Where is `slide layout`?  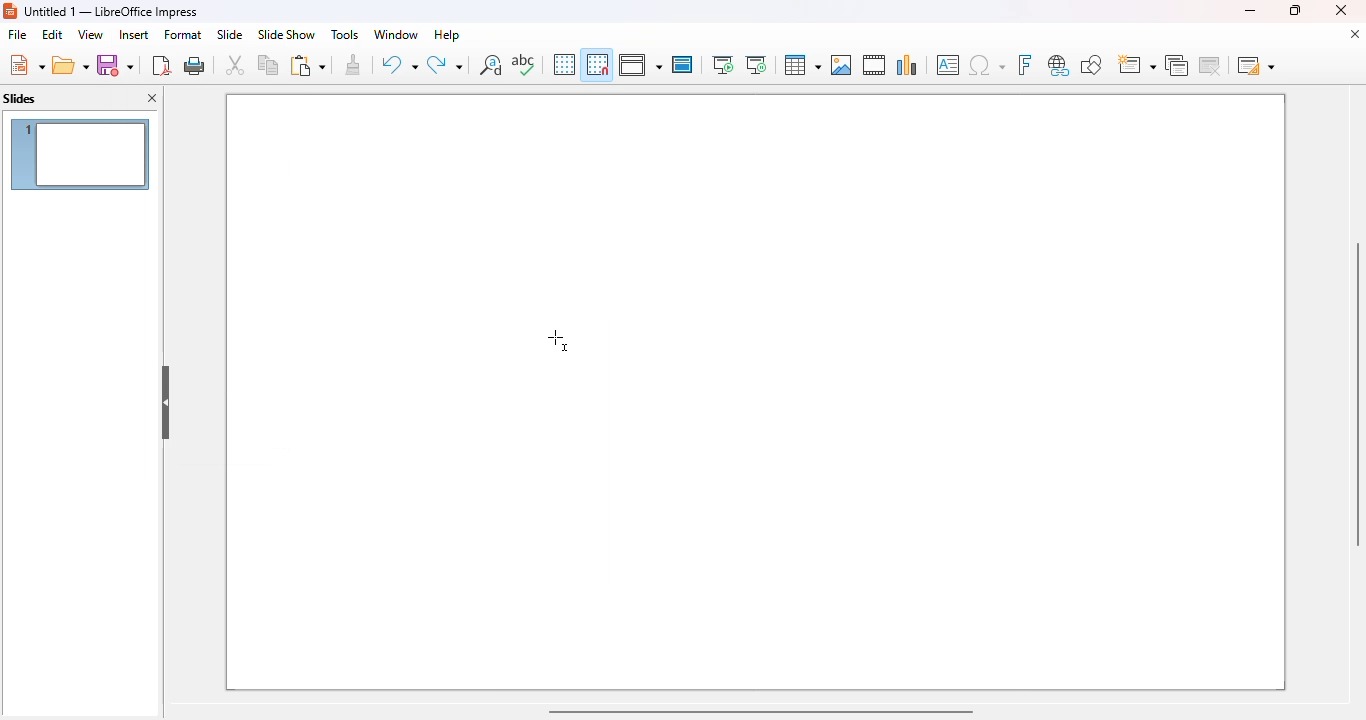 slide layout is located at coordinates (1256, 65).